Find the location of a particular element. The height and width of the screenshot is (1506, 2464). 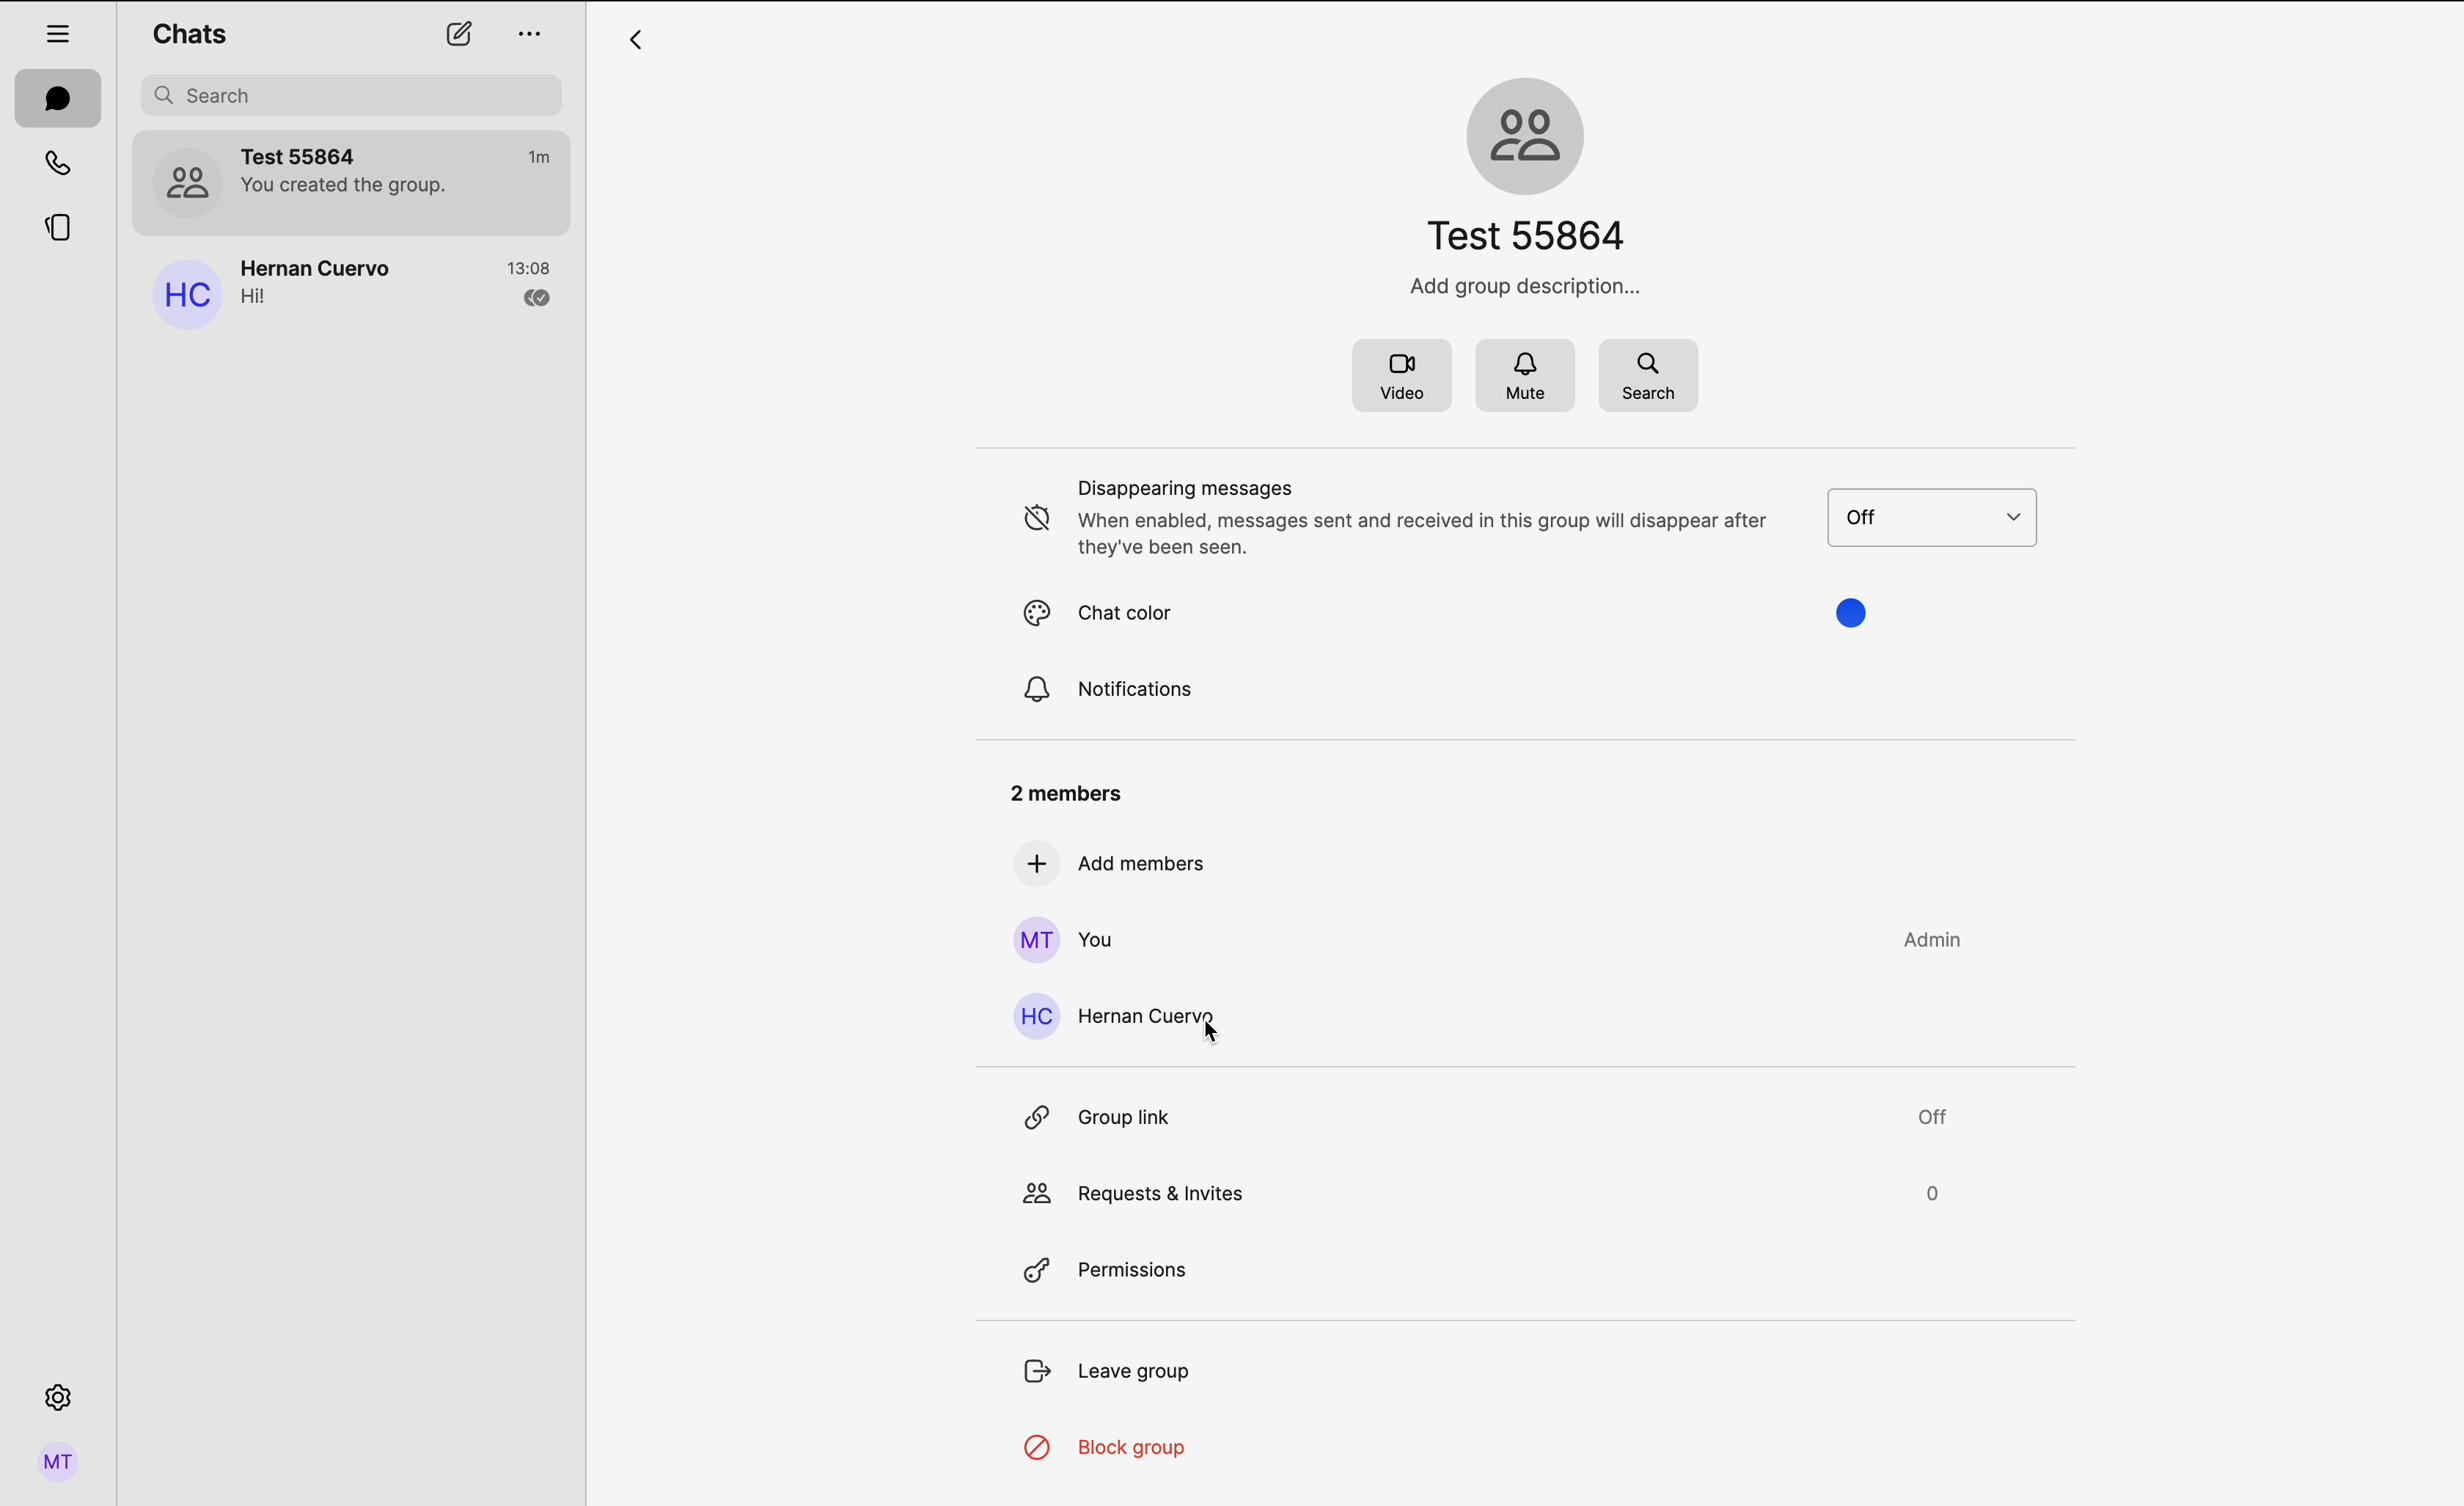

disappearing messages is located at coordinates (1521, 512).